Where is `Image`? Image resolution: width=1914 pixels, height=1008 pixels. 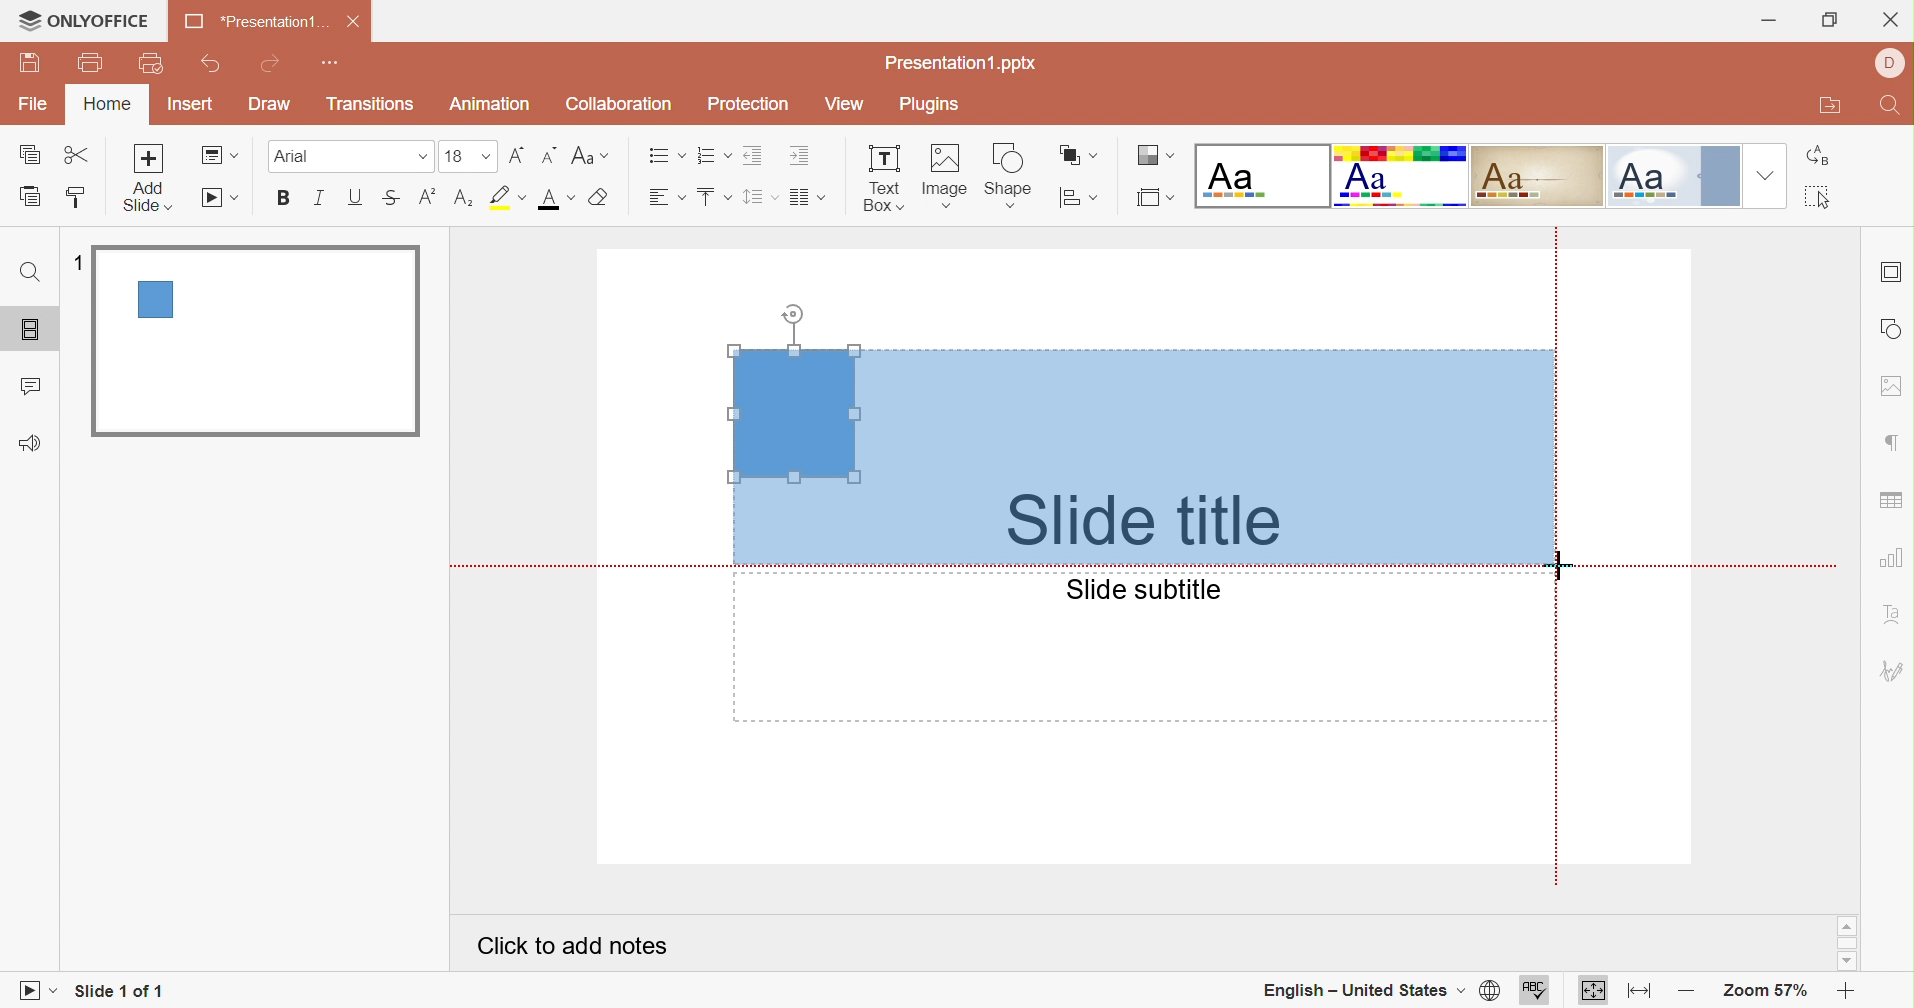 Image is located at coordinates (944, 179).